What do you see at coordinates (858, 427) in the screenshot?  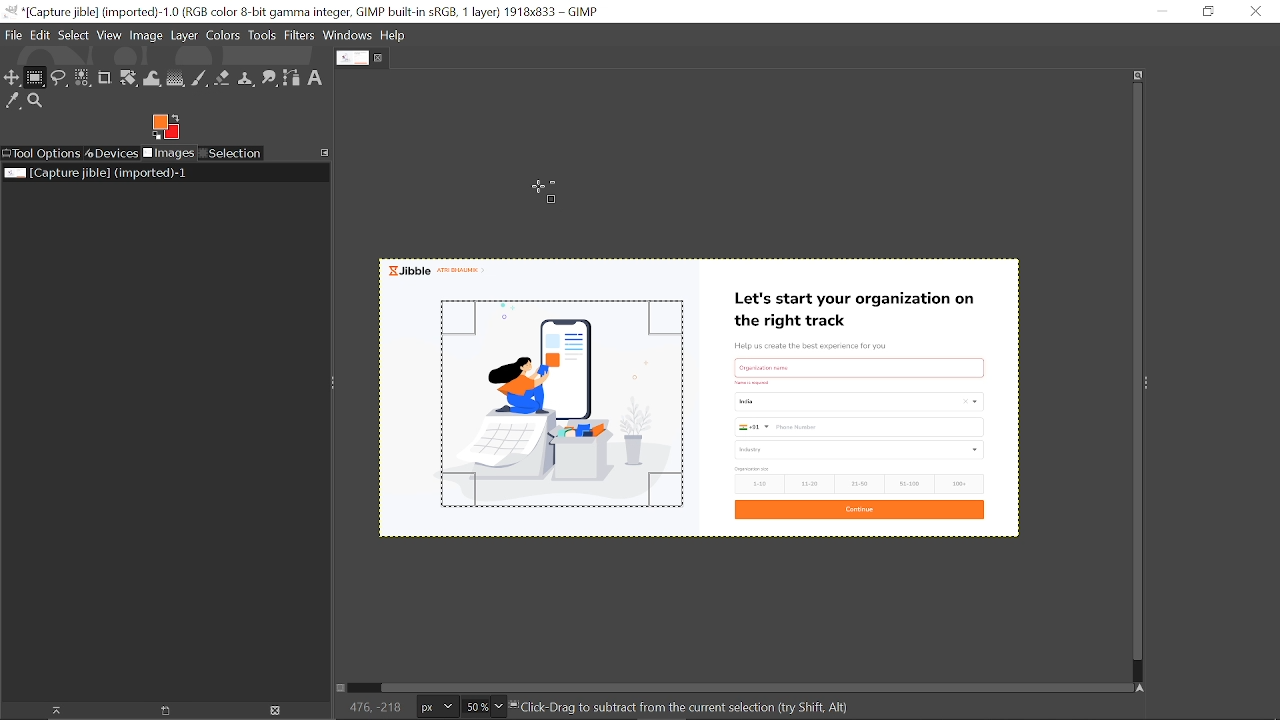 I see `Phone Number` at bounding box center [858, 427].